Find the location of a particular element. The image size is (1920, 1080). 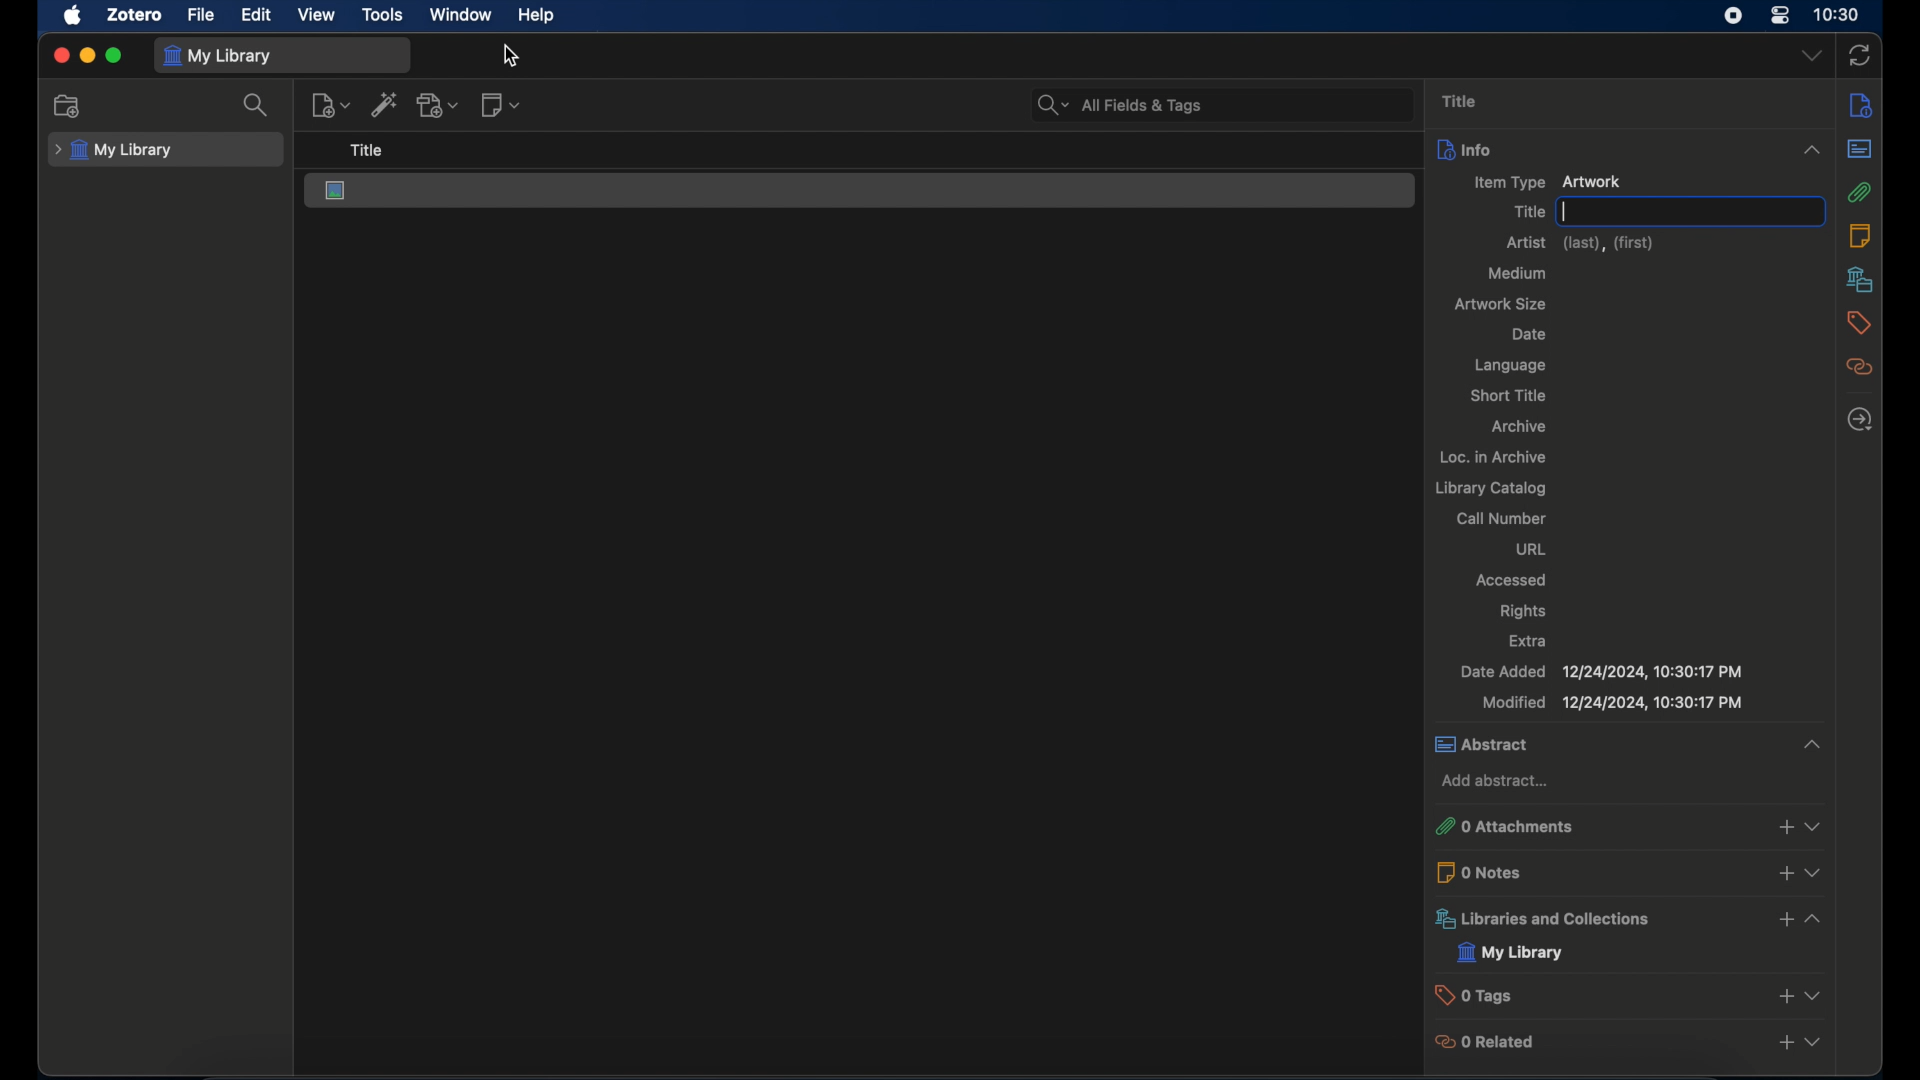

file is located at coordinates (200, 15).